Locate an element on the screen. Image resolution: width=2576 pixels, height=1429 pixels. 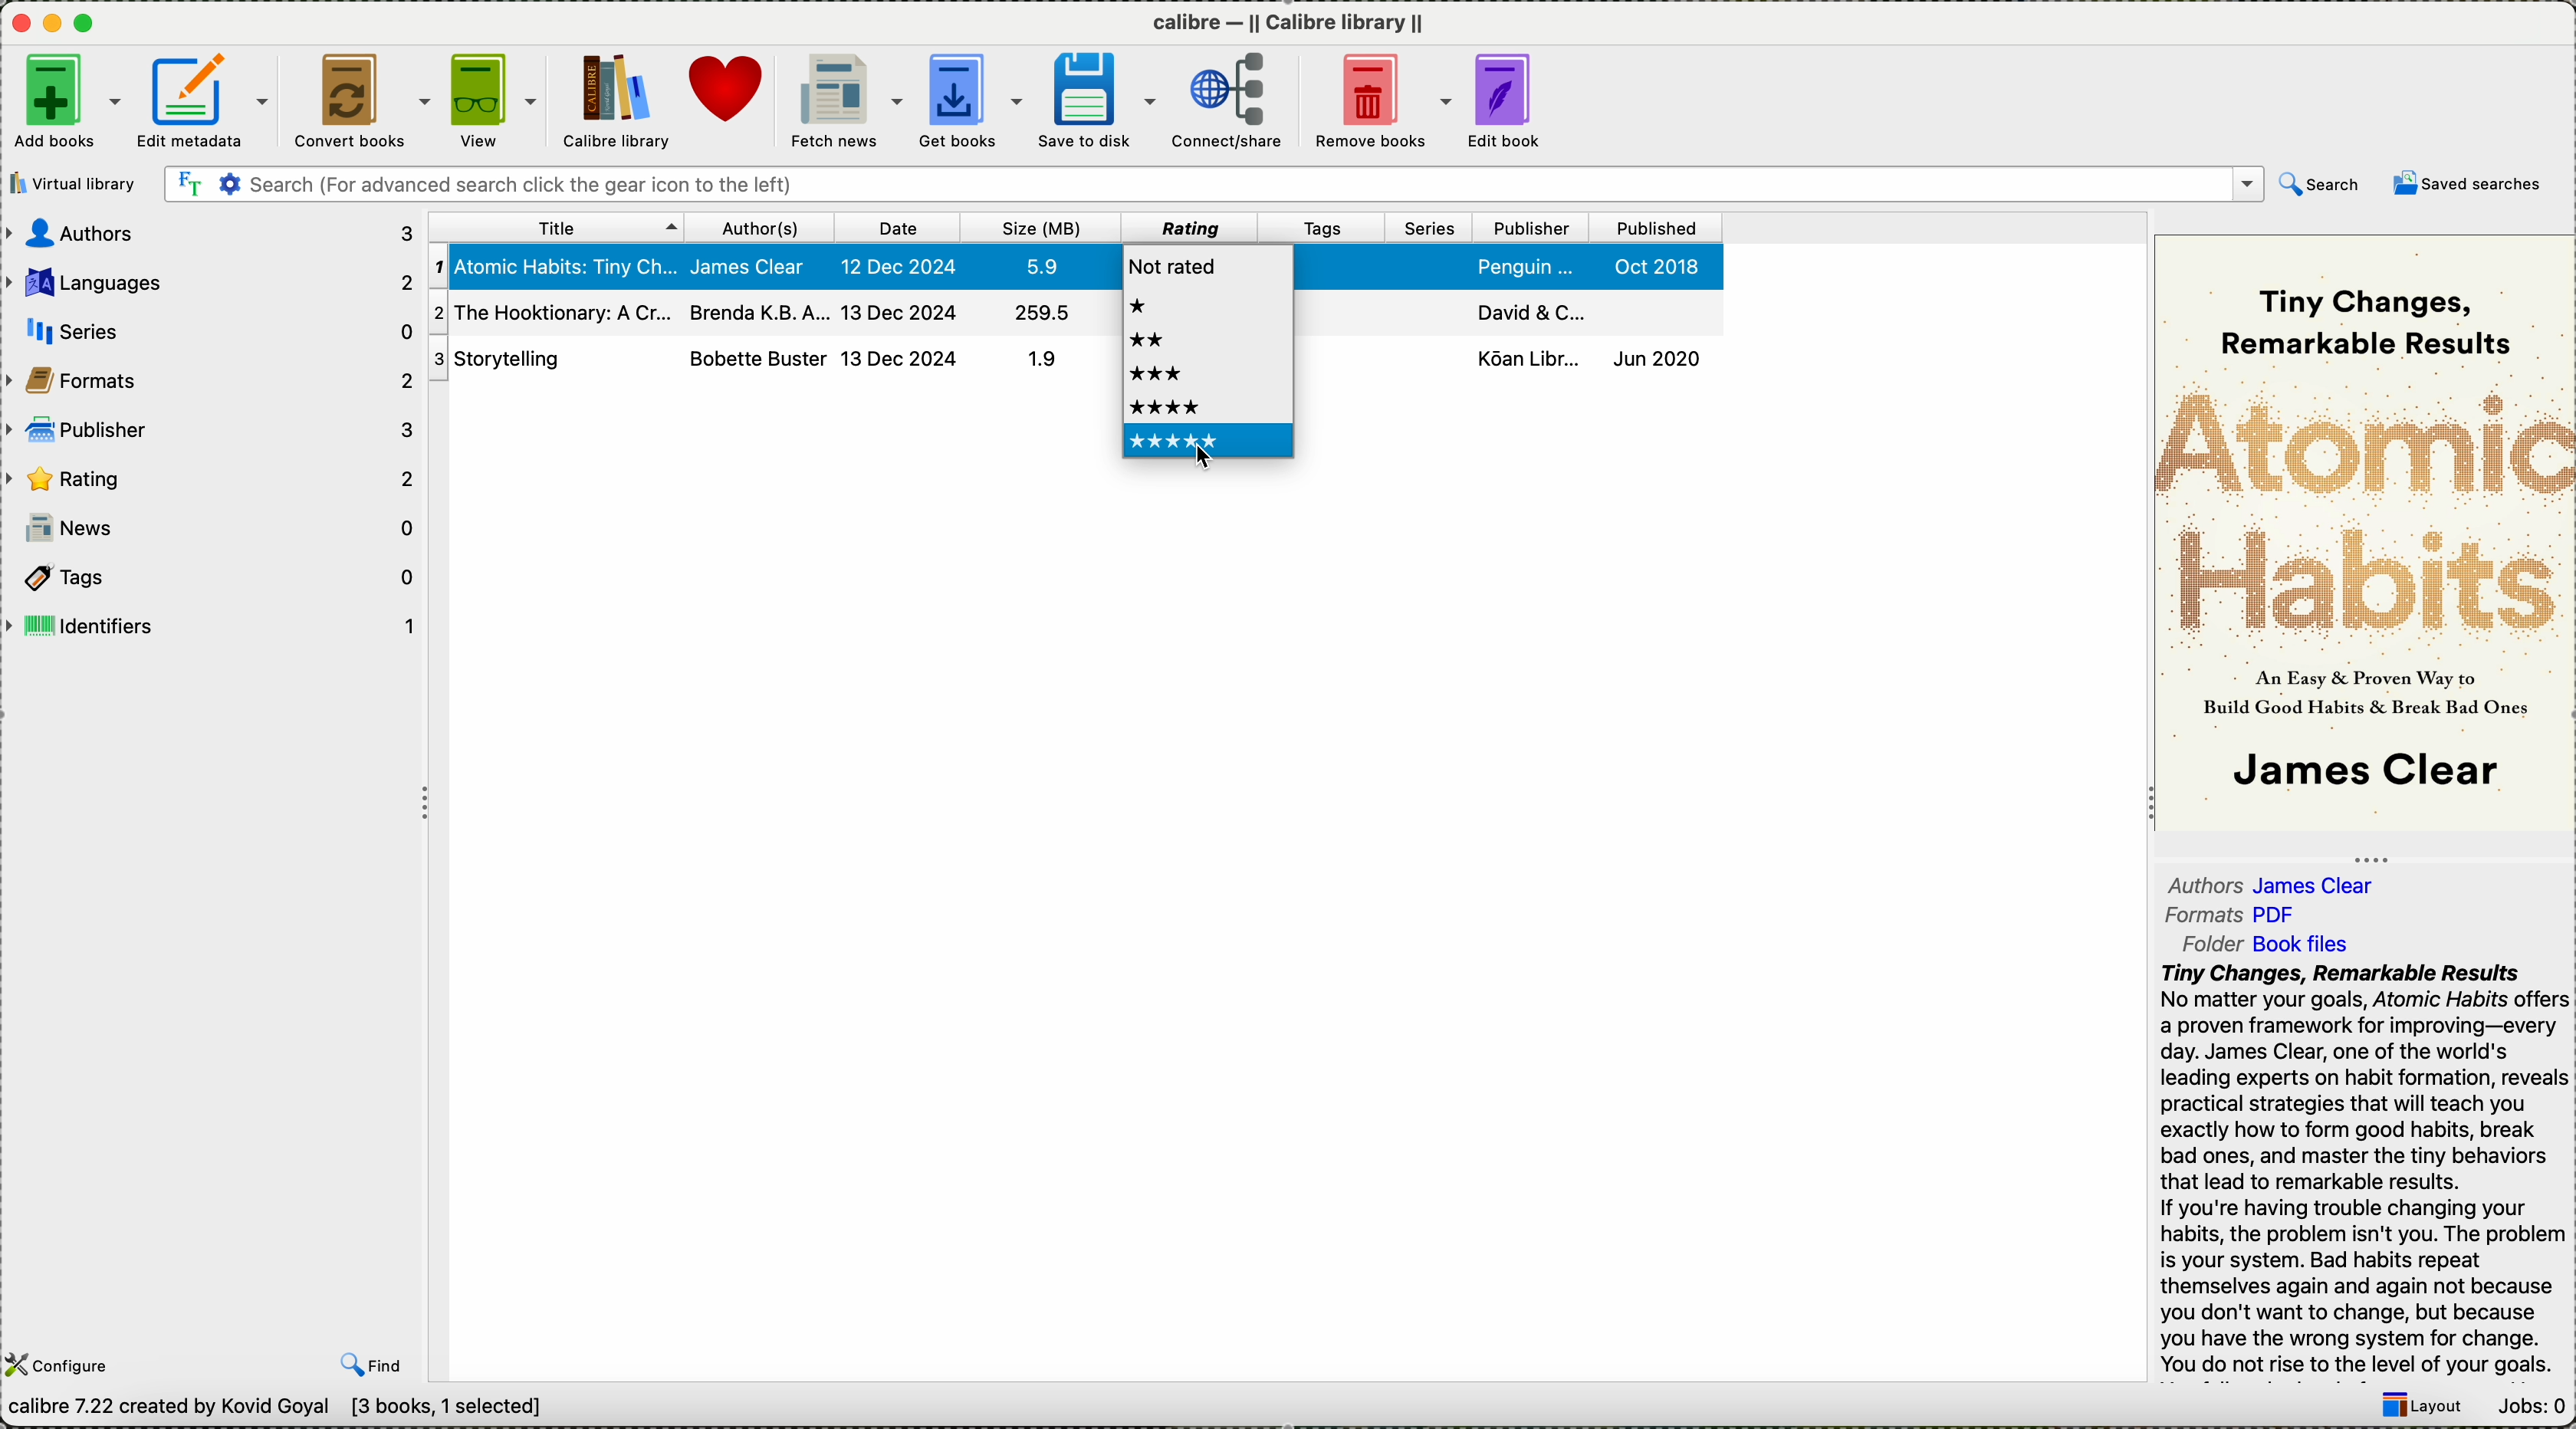
13 dec 2024 is located at coordinates (900, 310).